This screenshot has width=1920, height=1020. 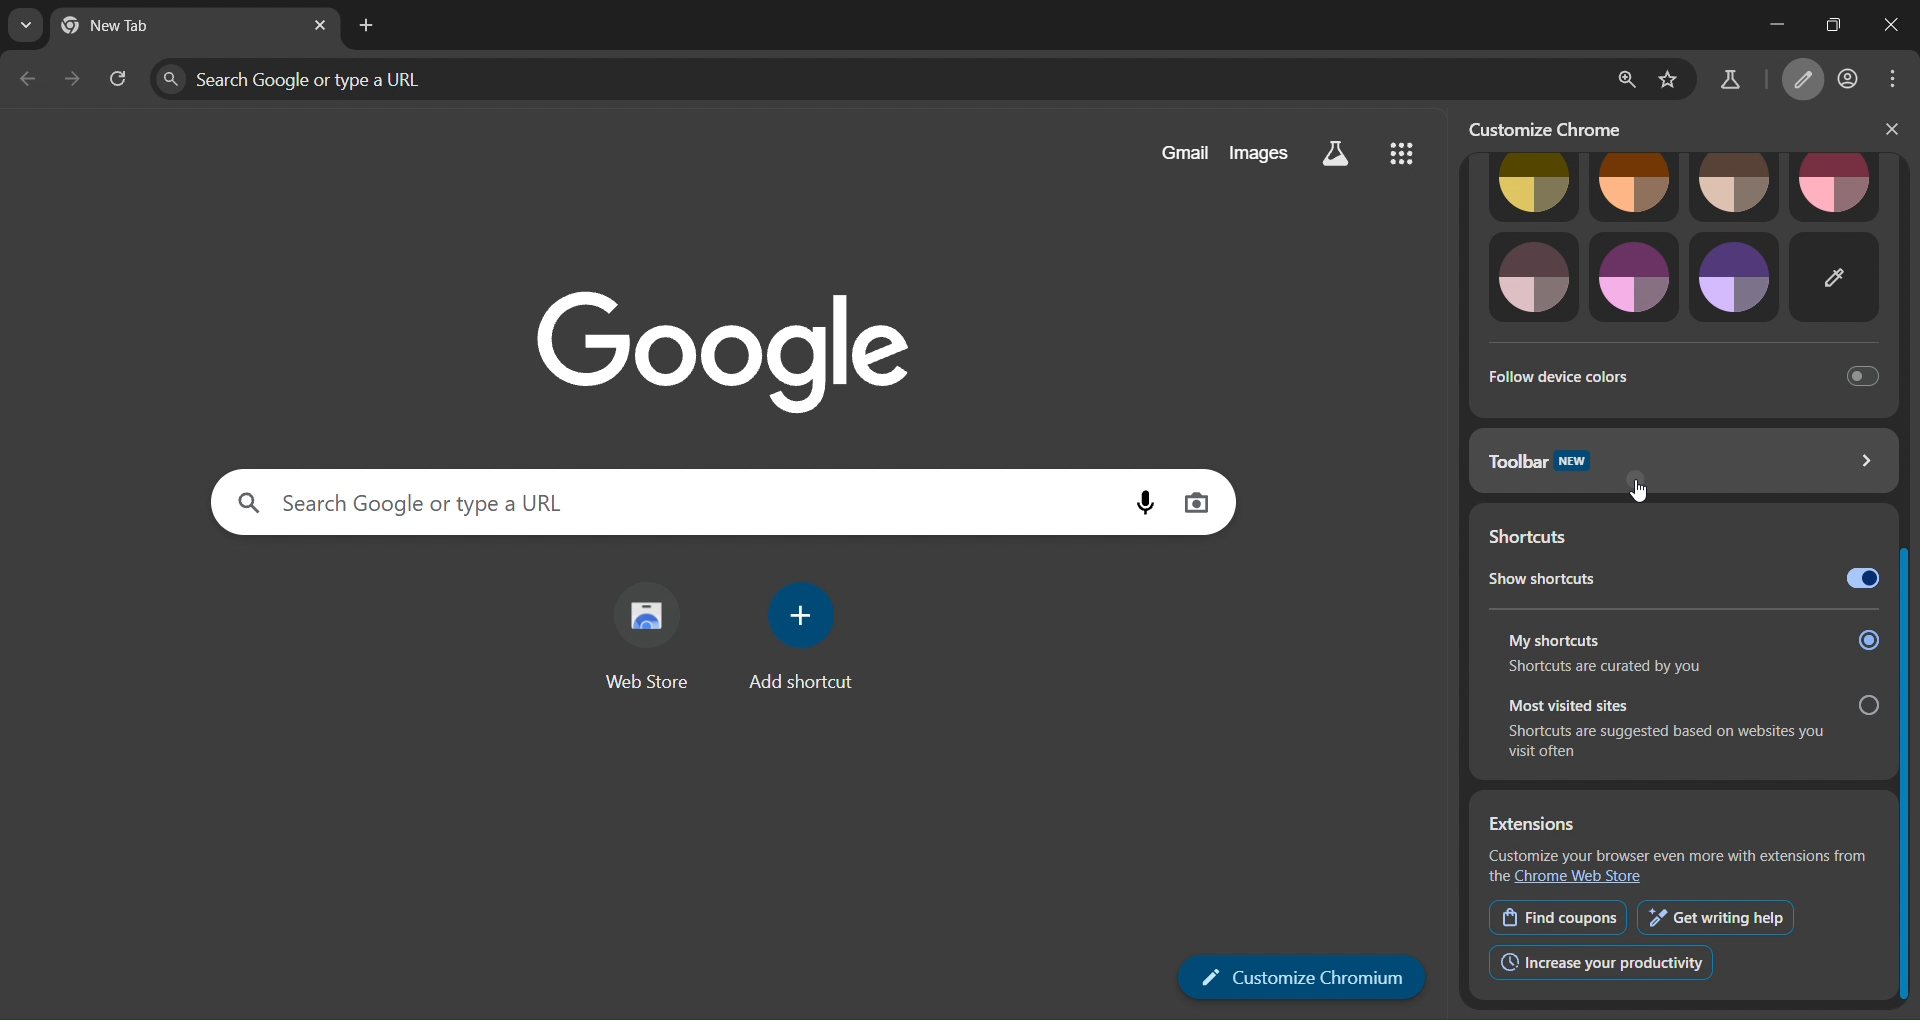 What do you see at coordinates (1908, 581) in the screenshot?
I see `slider` at bounding box center [1908, 581].